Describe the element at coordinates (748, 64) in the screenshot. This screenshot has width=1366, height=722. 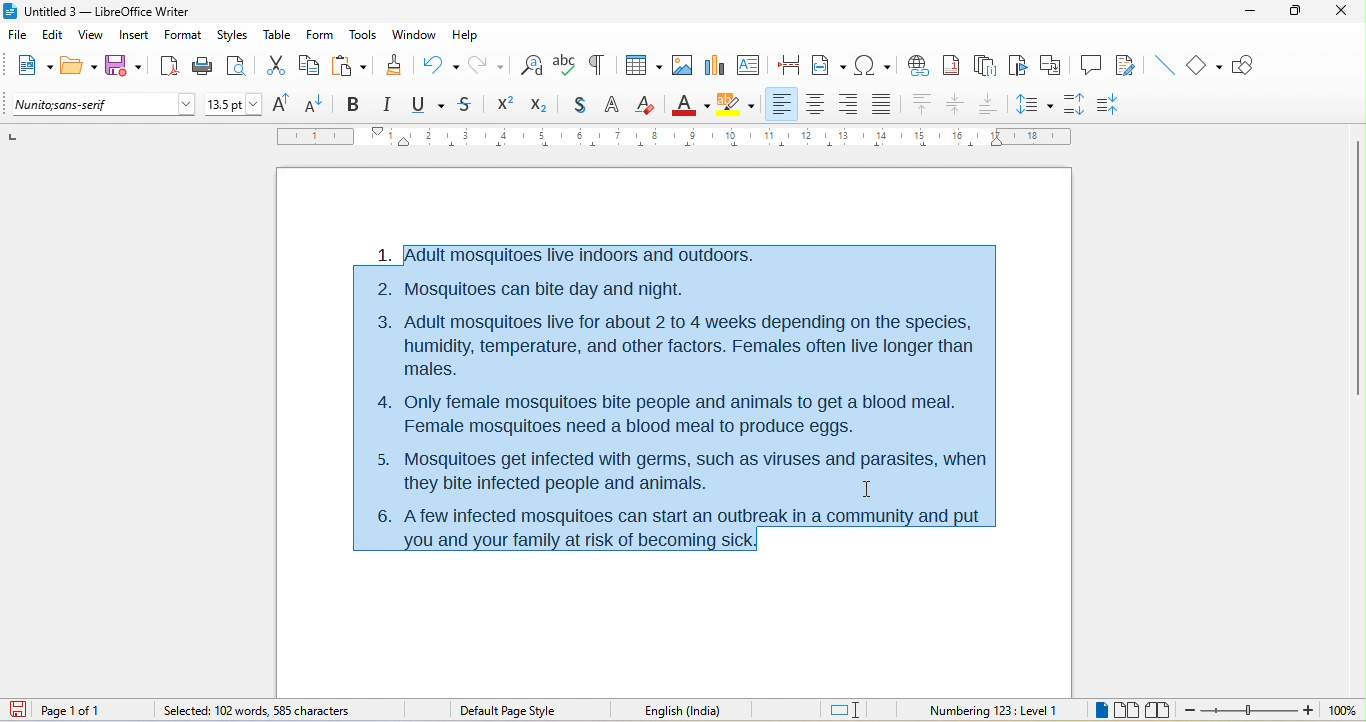
I see `text box` at that location.